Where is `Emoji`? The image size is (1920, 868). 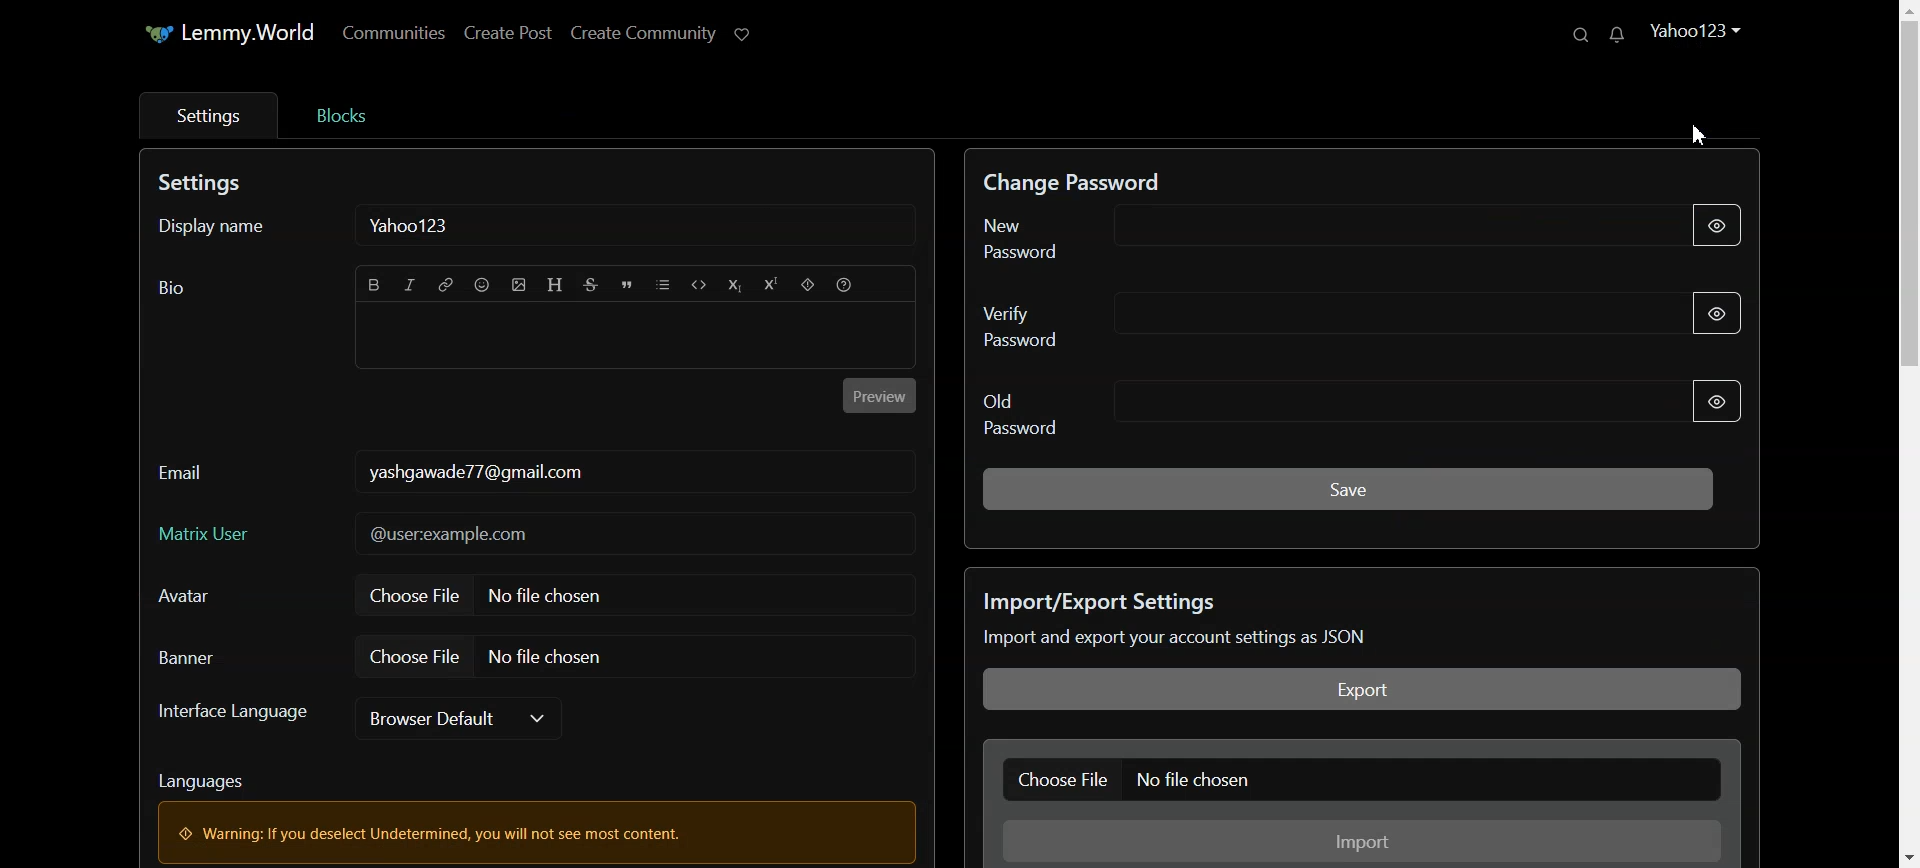
Emoji is located at coordinates (482, 284).